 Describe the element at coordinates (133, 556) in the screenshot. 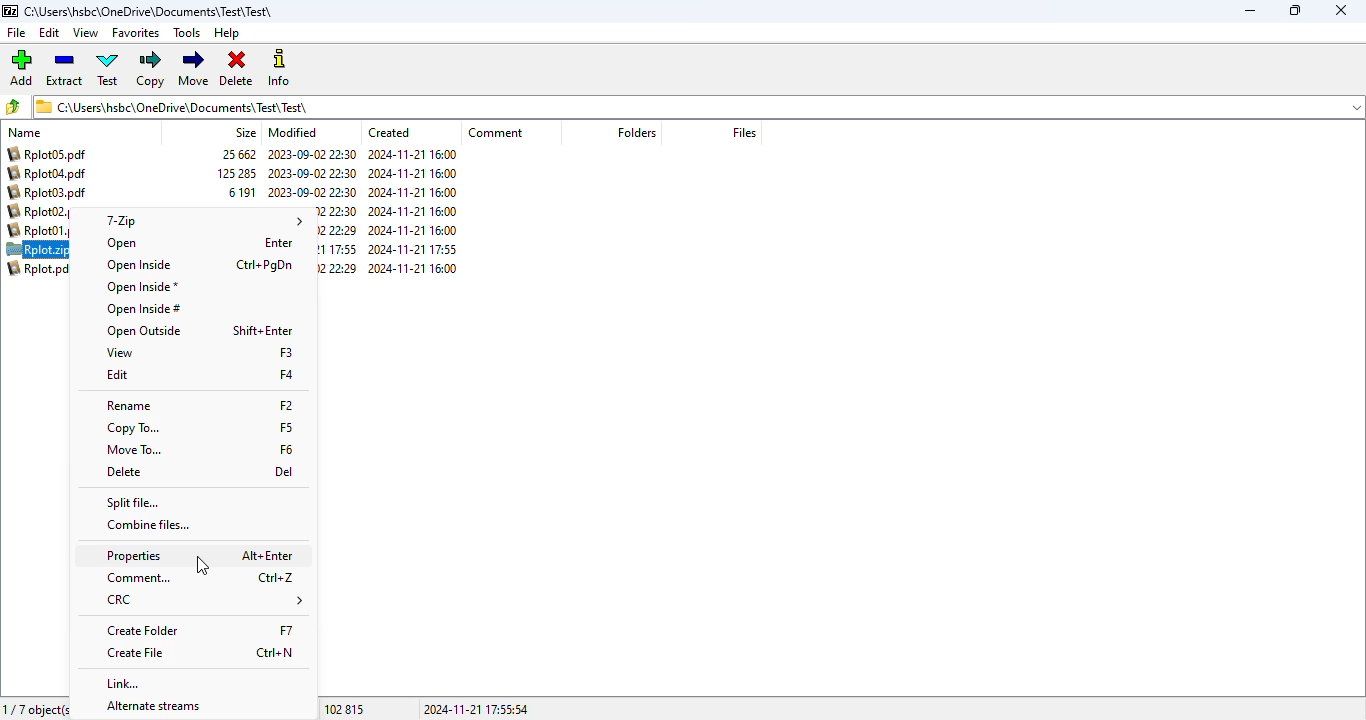

I see `properties` at that location.